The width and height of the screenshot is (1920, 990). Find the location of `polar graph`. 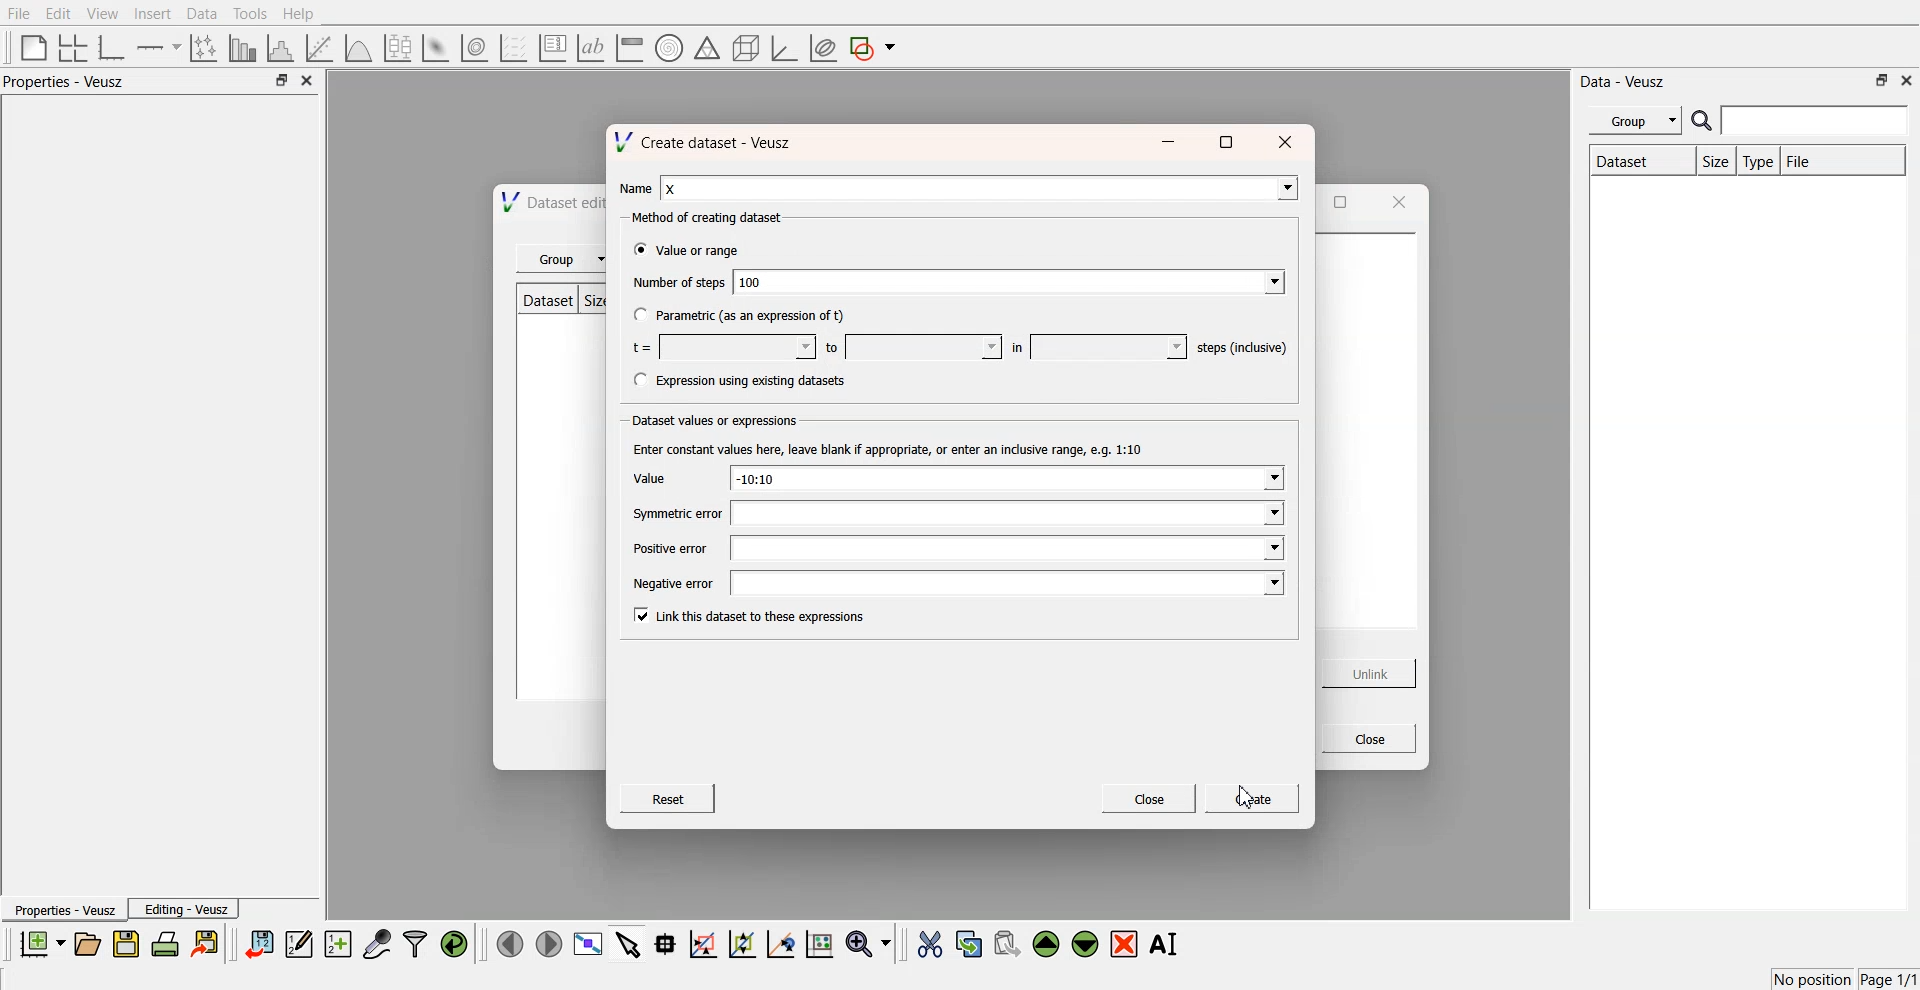

polar graph is located at coordinates (668, 50).